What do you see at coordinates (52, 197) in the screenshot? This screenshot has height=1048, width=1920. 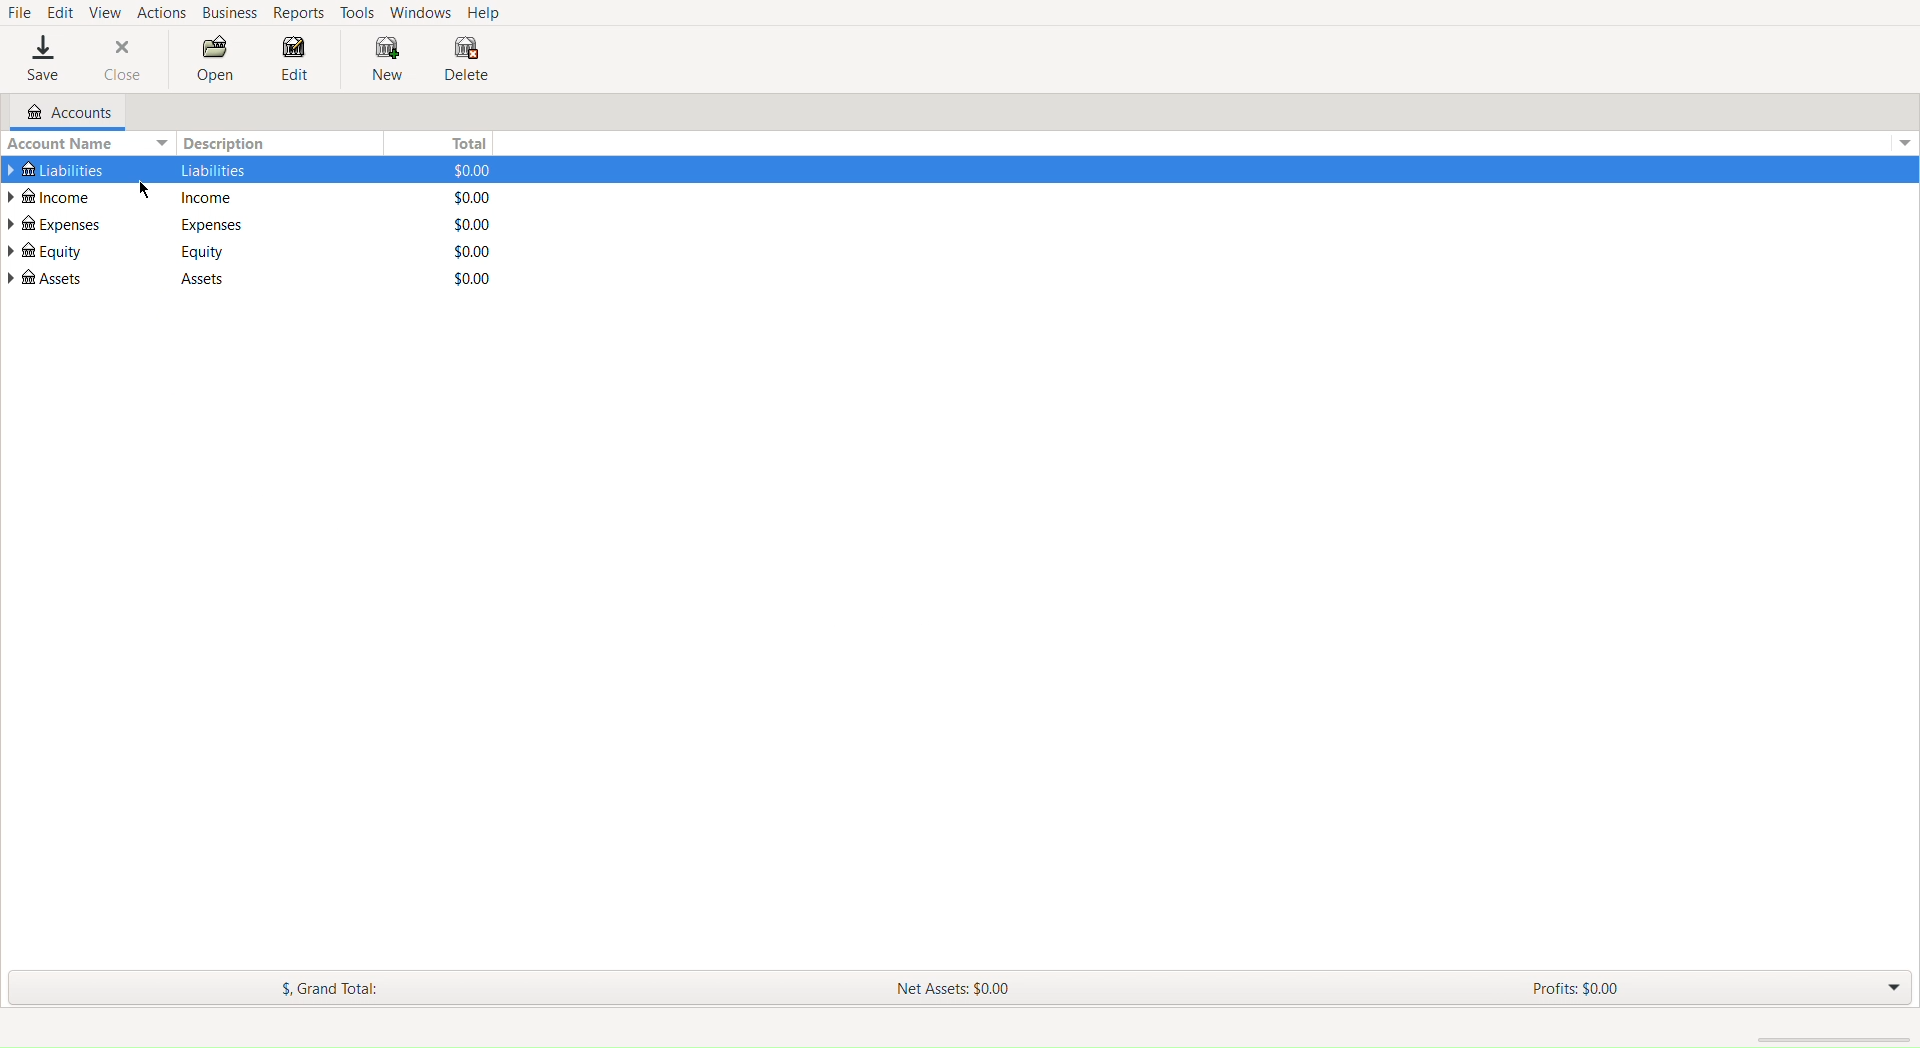 I see `Income` at bounding box center [52, 197].